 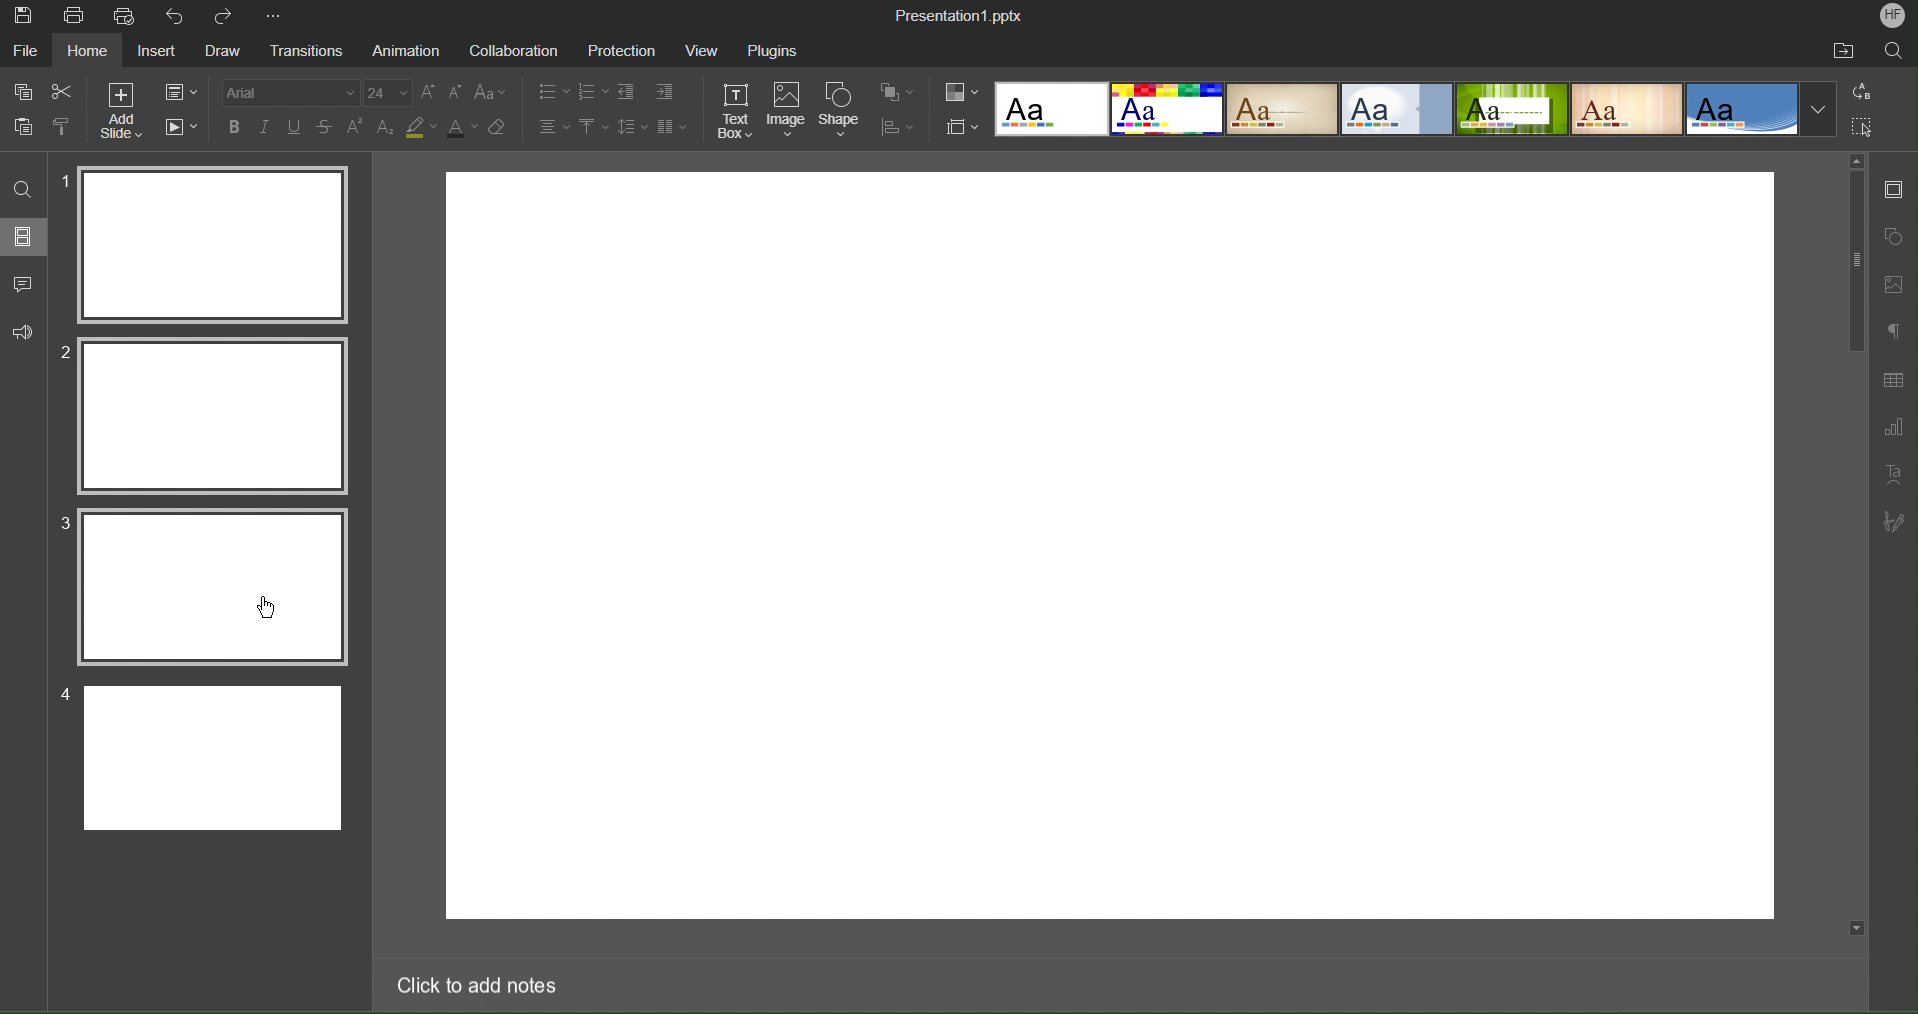 What do you see at coordinates (222, 52) in the screenshot?
I see `Draw` at bounding box center [222, 52].